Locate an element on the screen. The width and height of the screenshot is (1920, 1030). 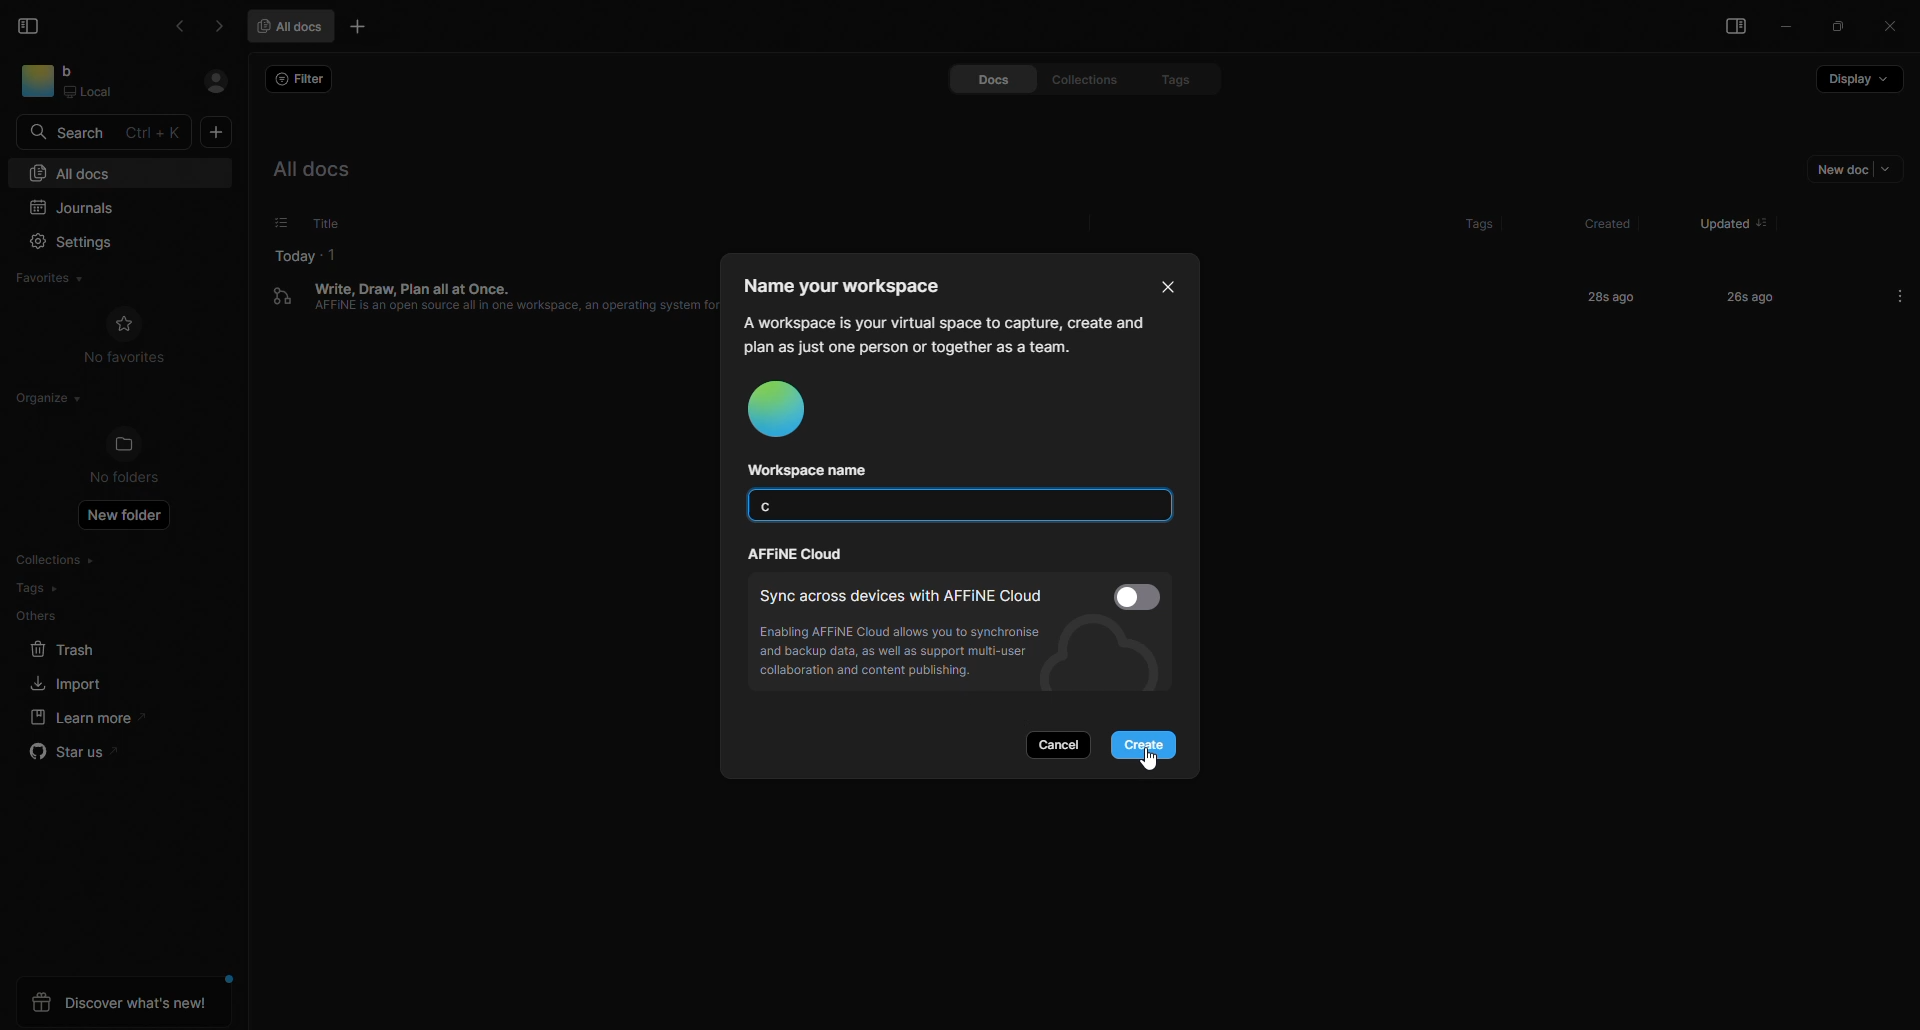
created is located at coordinates (1602, 224).